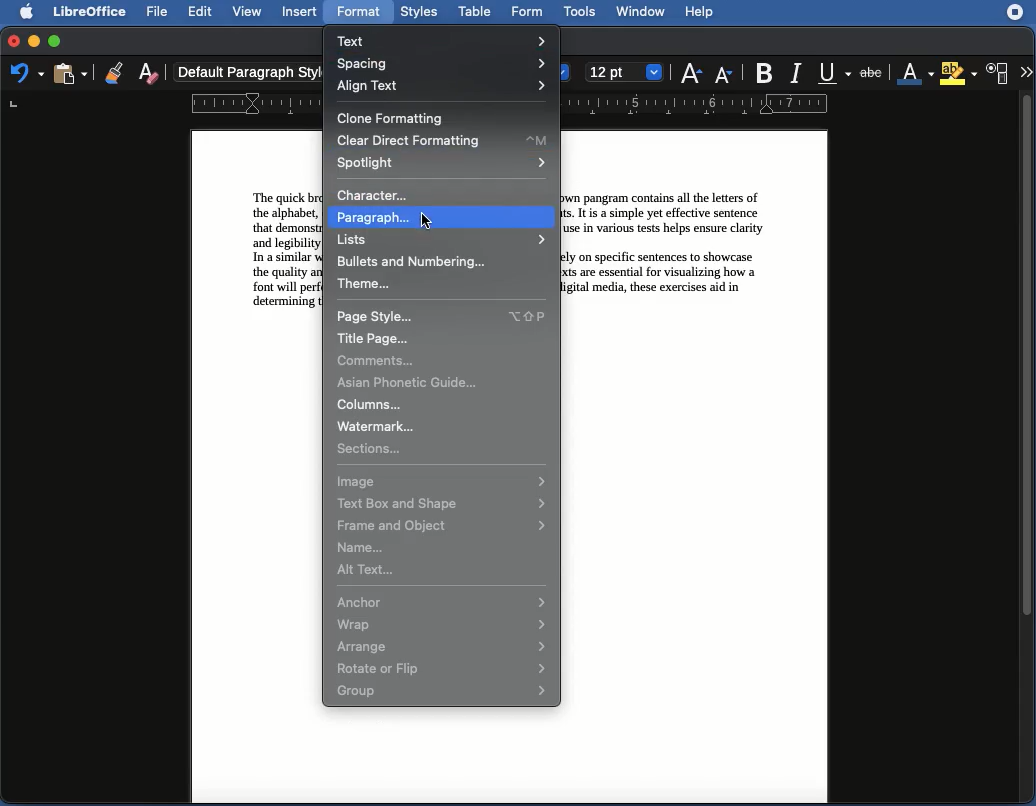 This screenshot has width=1036, height=806. Describe the element at coordinates (374, 451) in the screenshot. I see `Selections` at that location.